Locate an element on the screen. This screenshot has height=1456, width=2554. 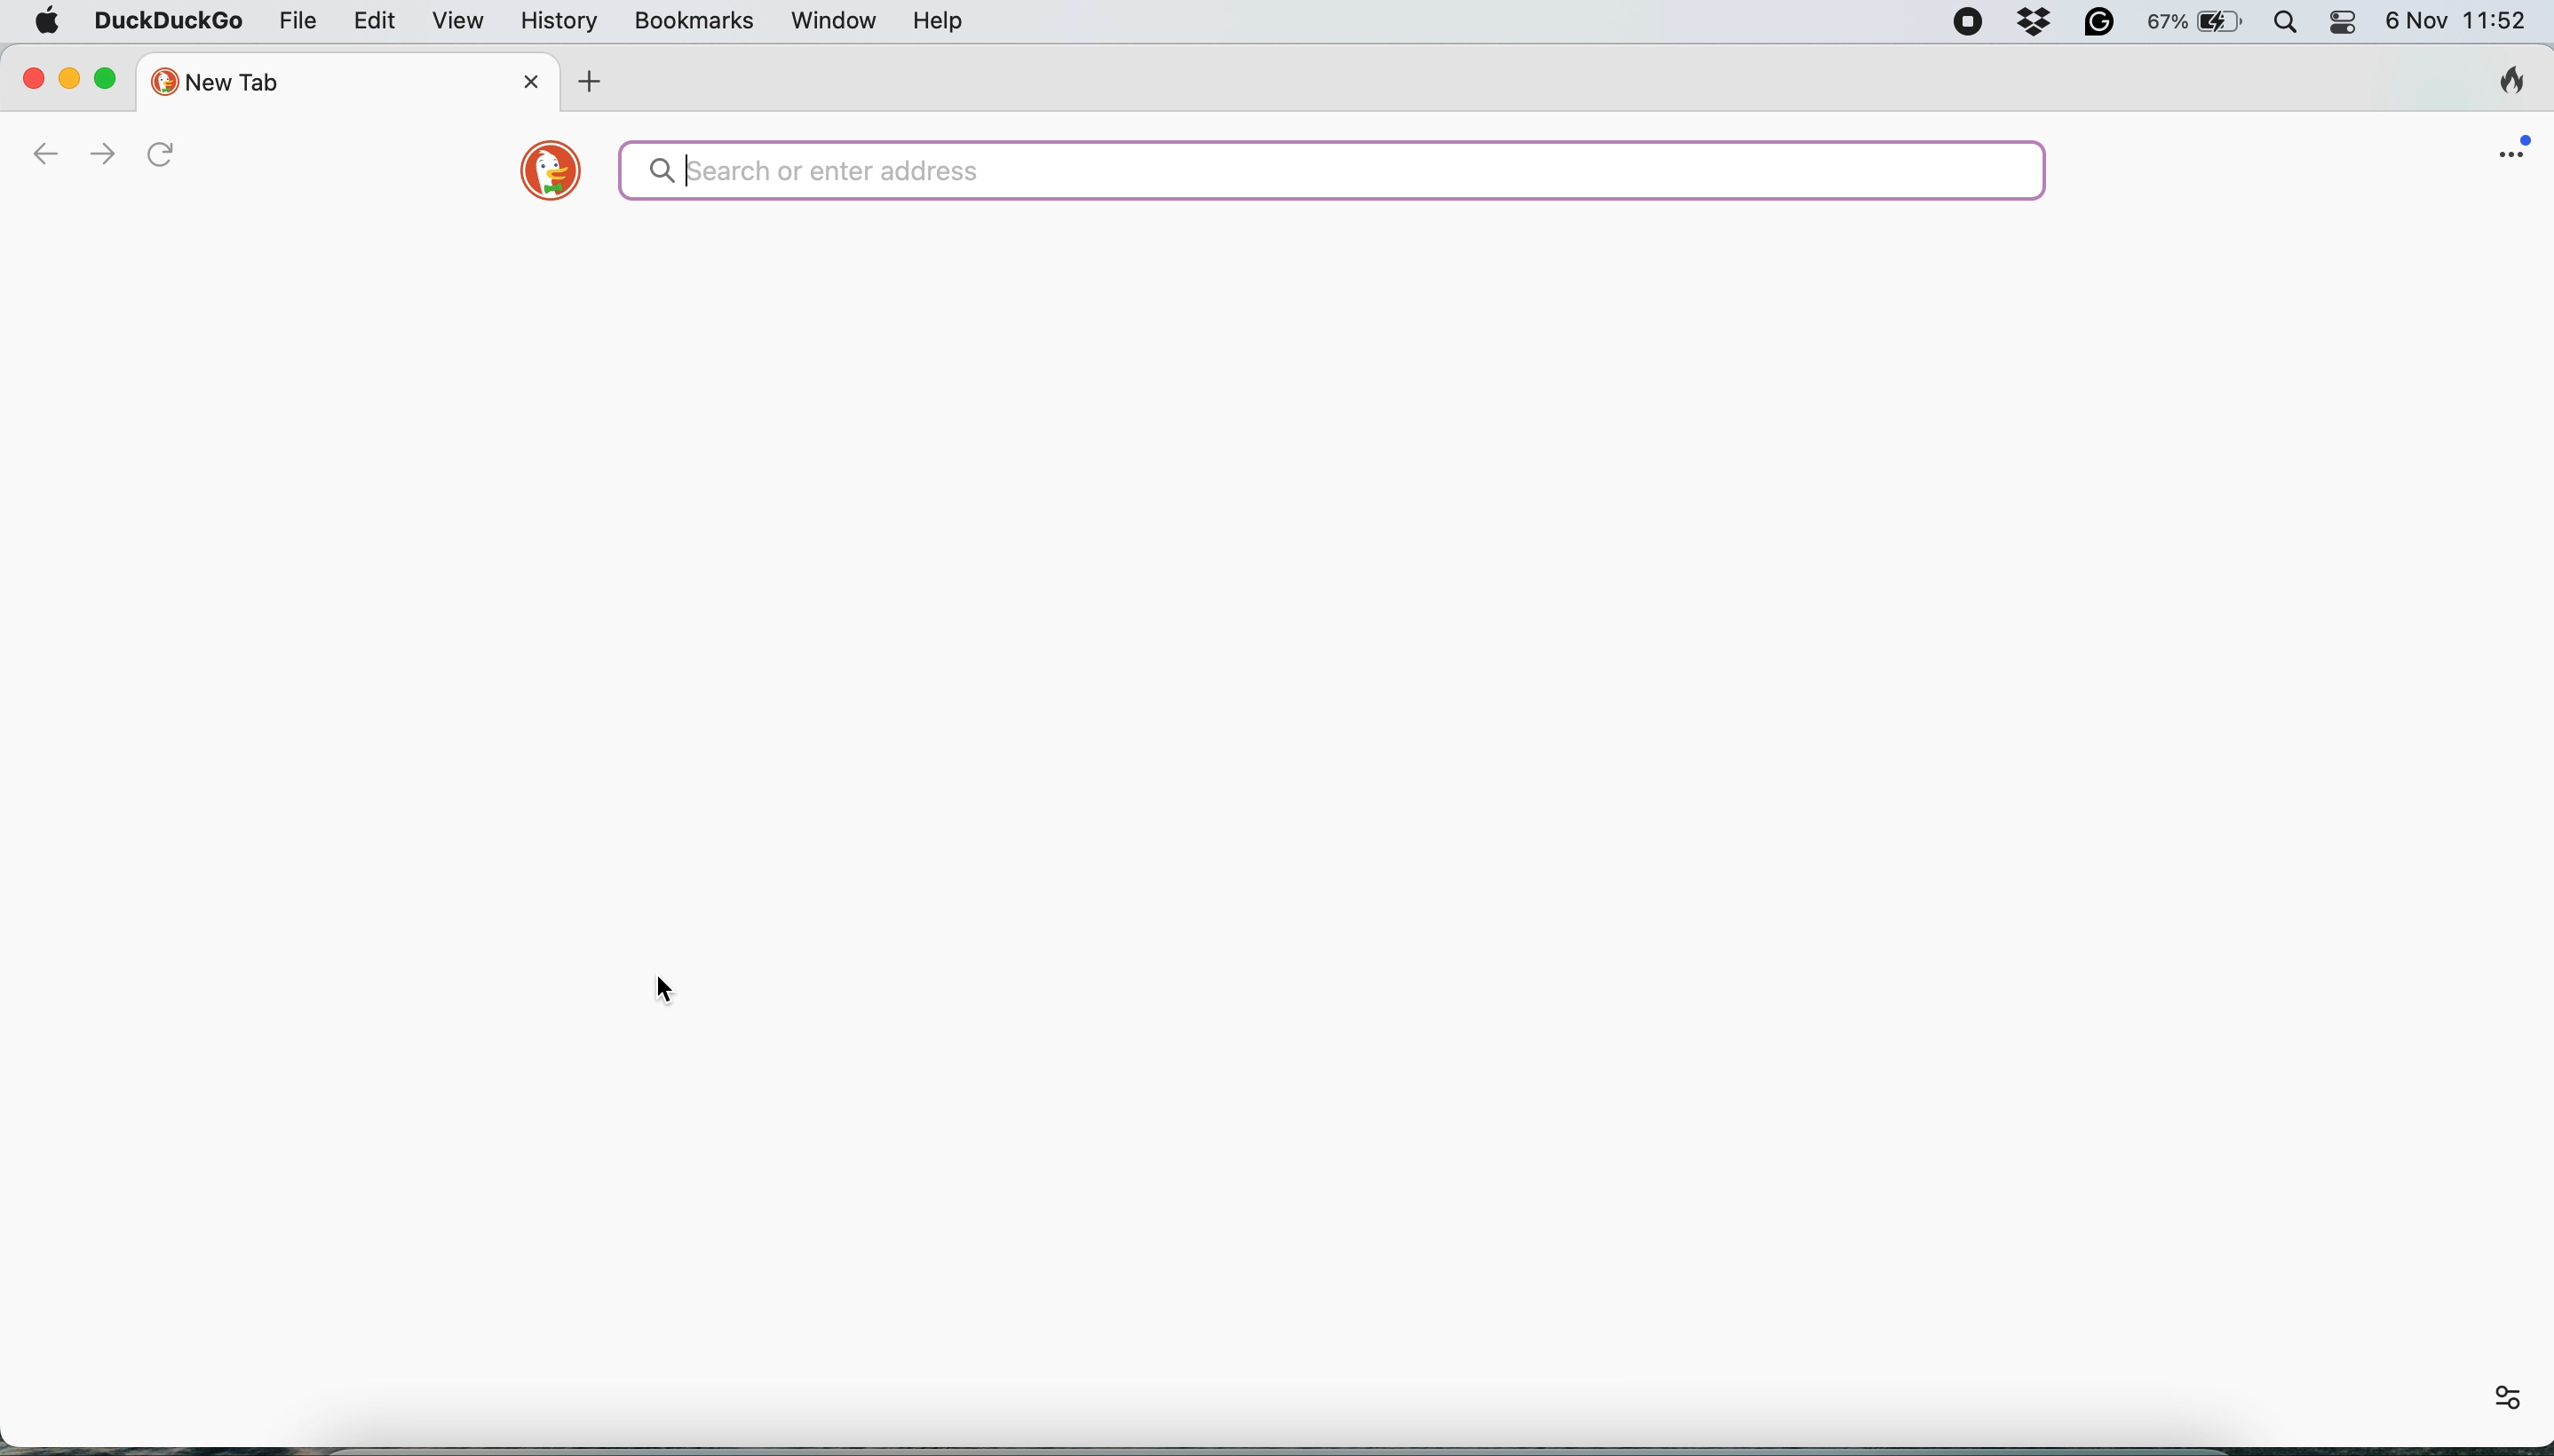
open application menu is located at coordinates (2510, 153).